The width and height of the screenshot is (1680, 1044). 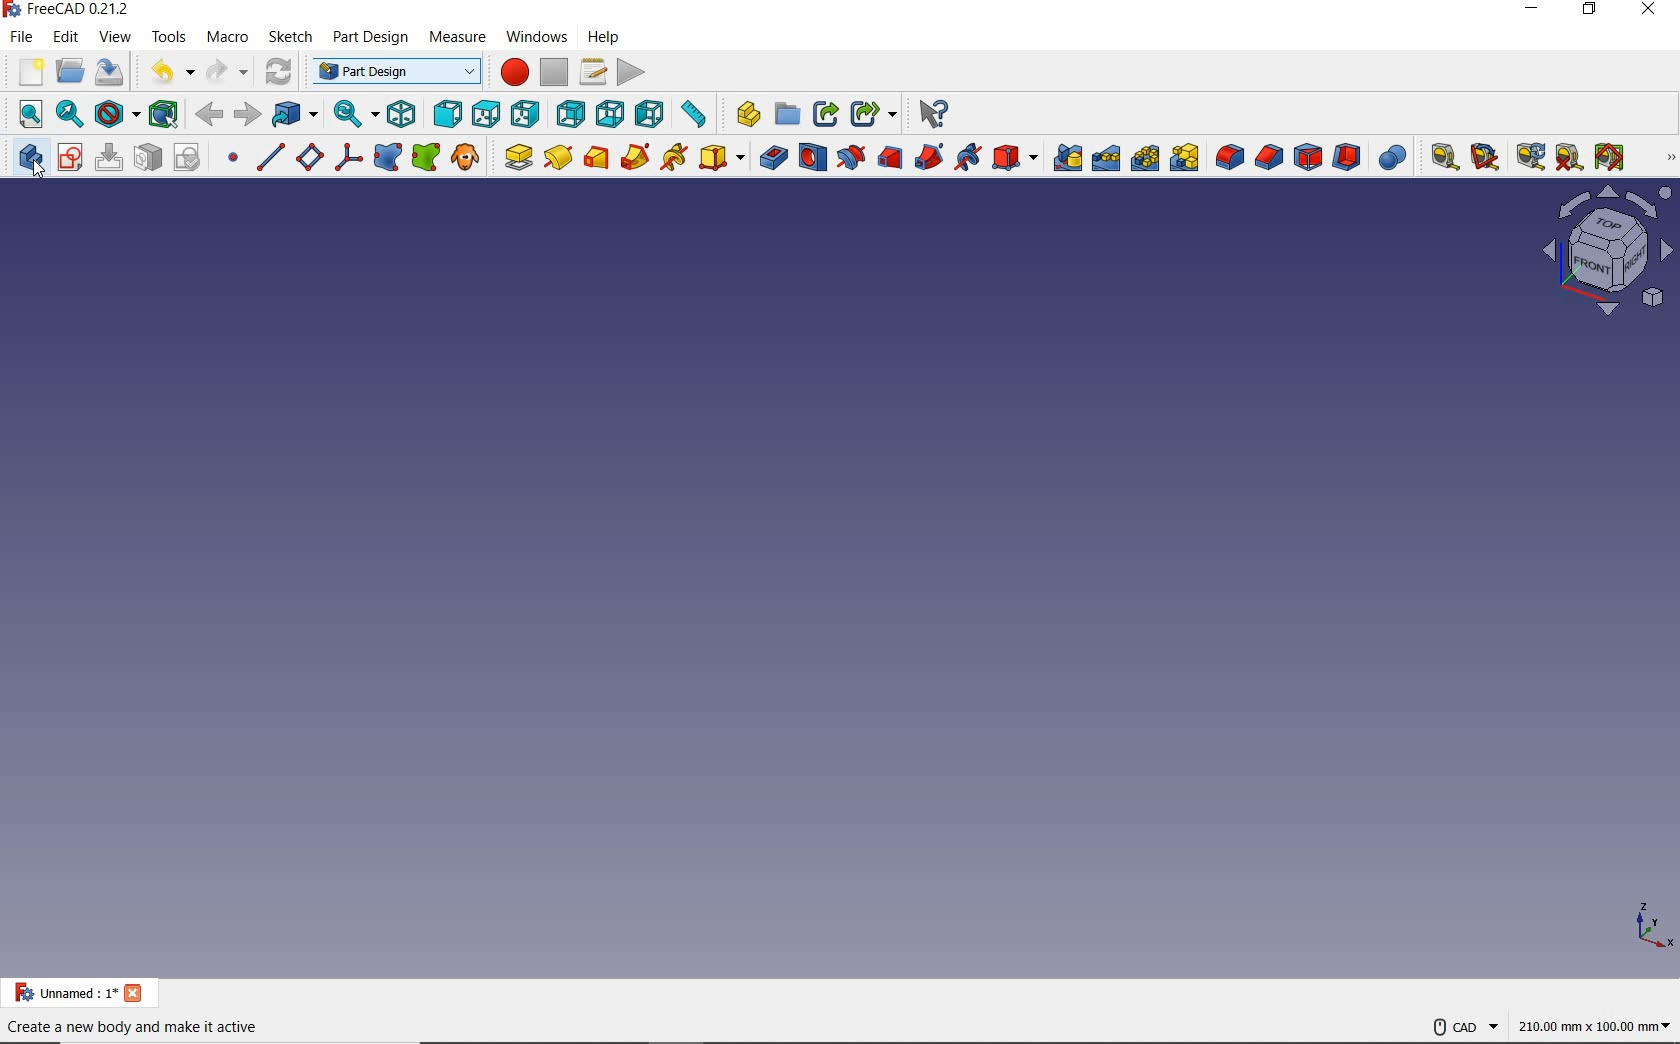 I want to click on bottom, so click(x=609, y=116).